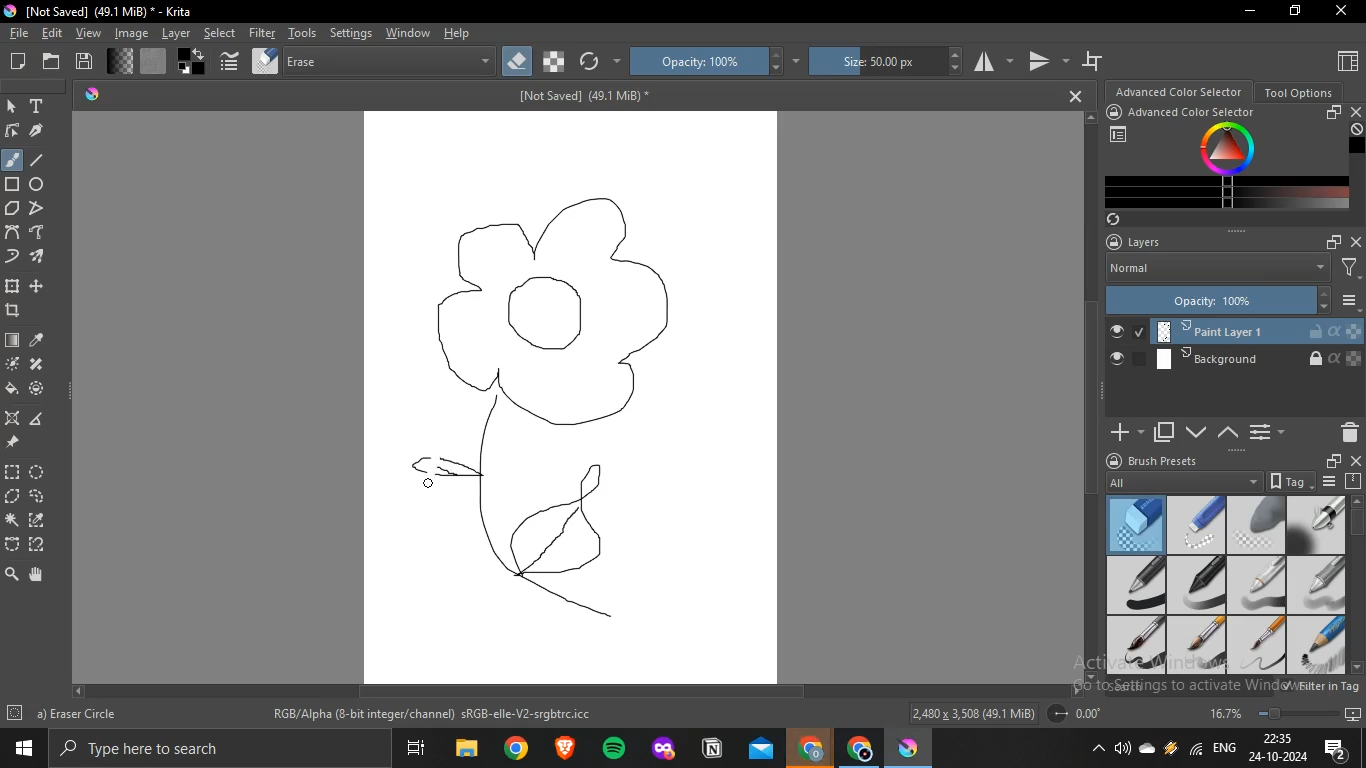  I want to click on basic 5 opacity, so click(1194, 646).